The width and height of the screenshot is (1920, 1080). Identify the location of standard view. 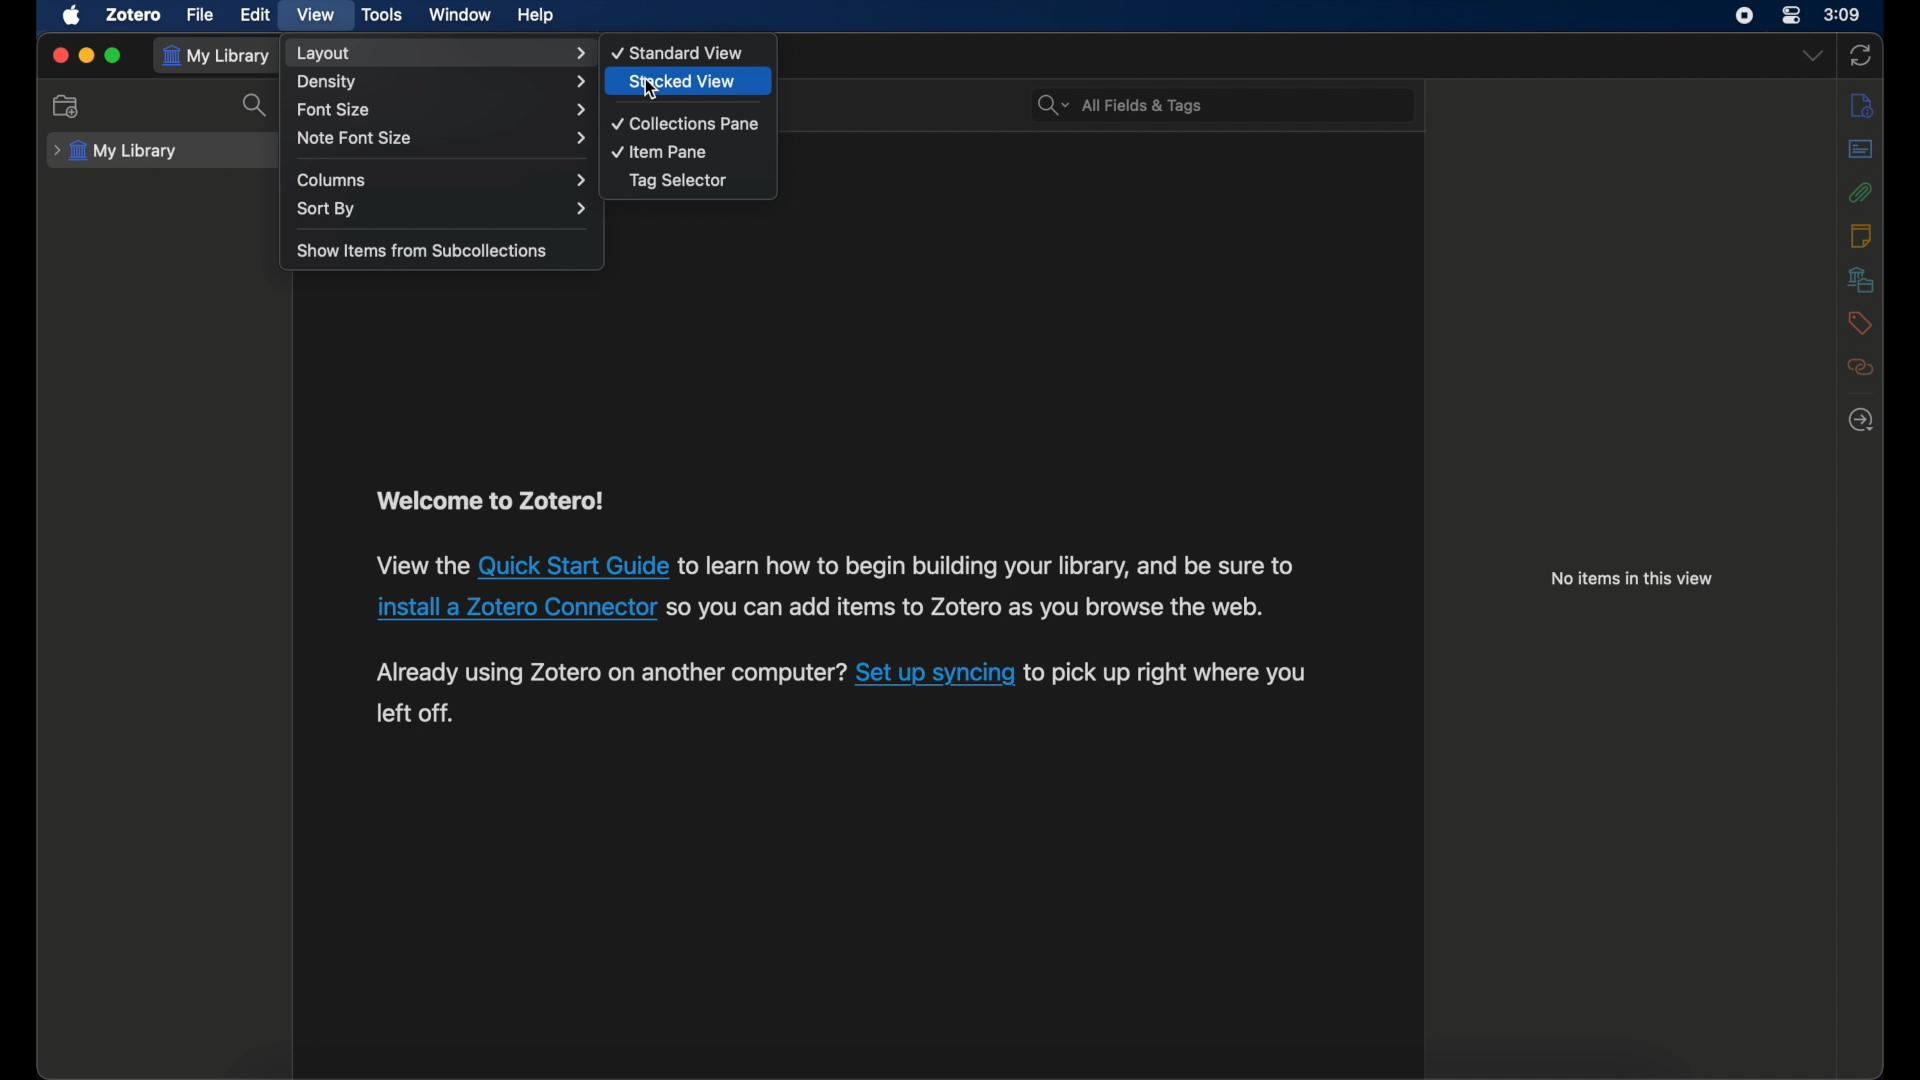
(679, 52).